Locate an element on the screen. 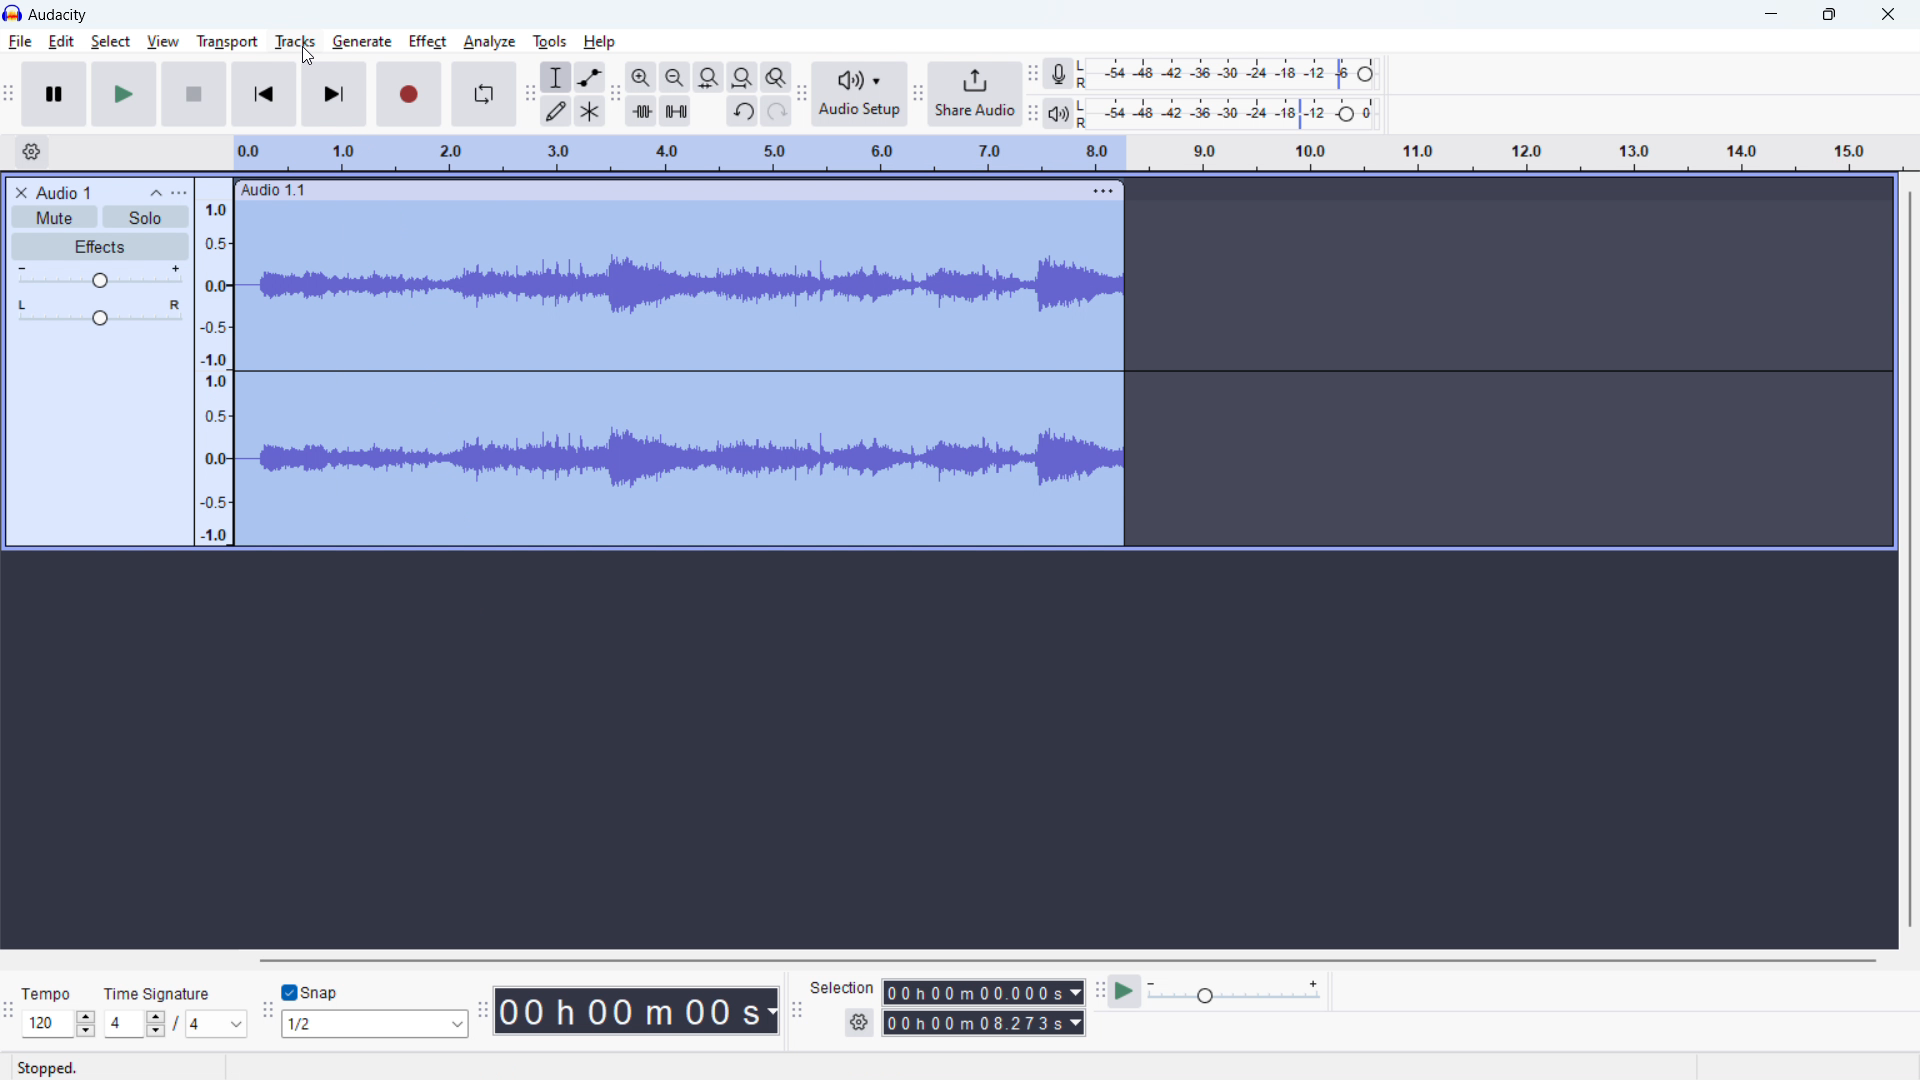  help is located at coordinates (601, 42).